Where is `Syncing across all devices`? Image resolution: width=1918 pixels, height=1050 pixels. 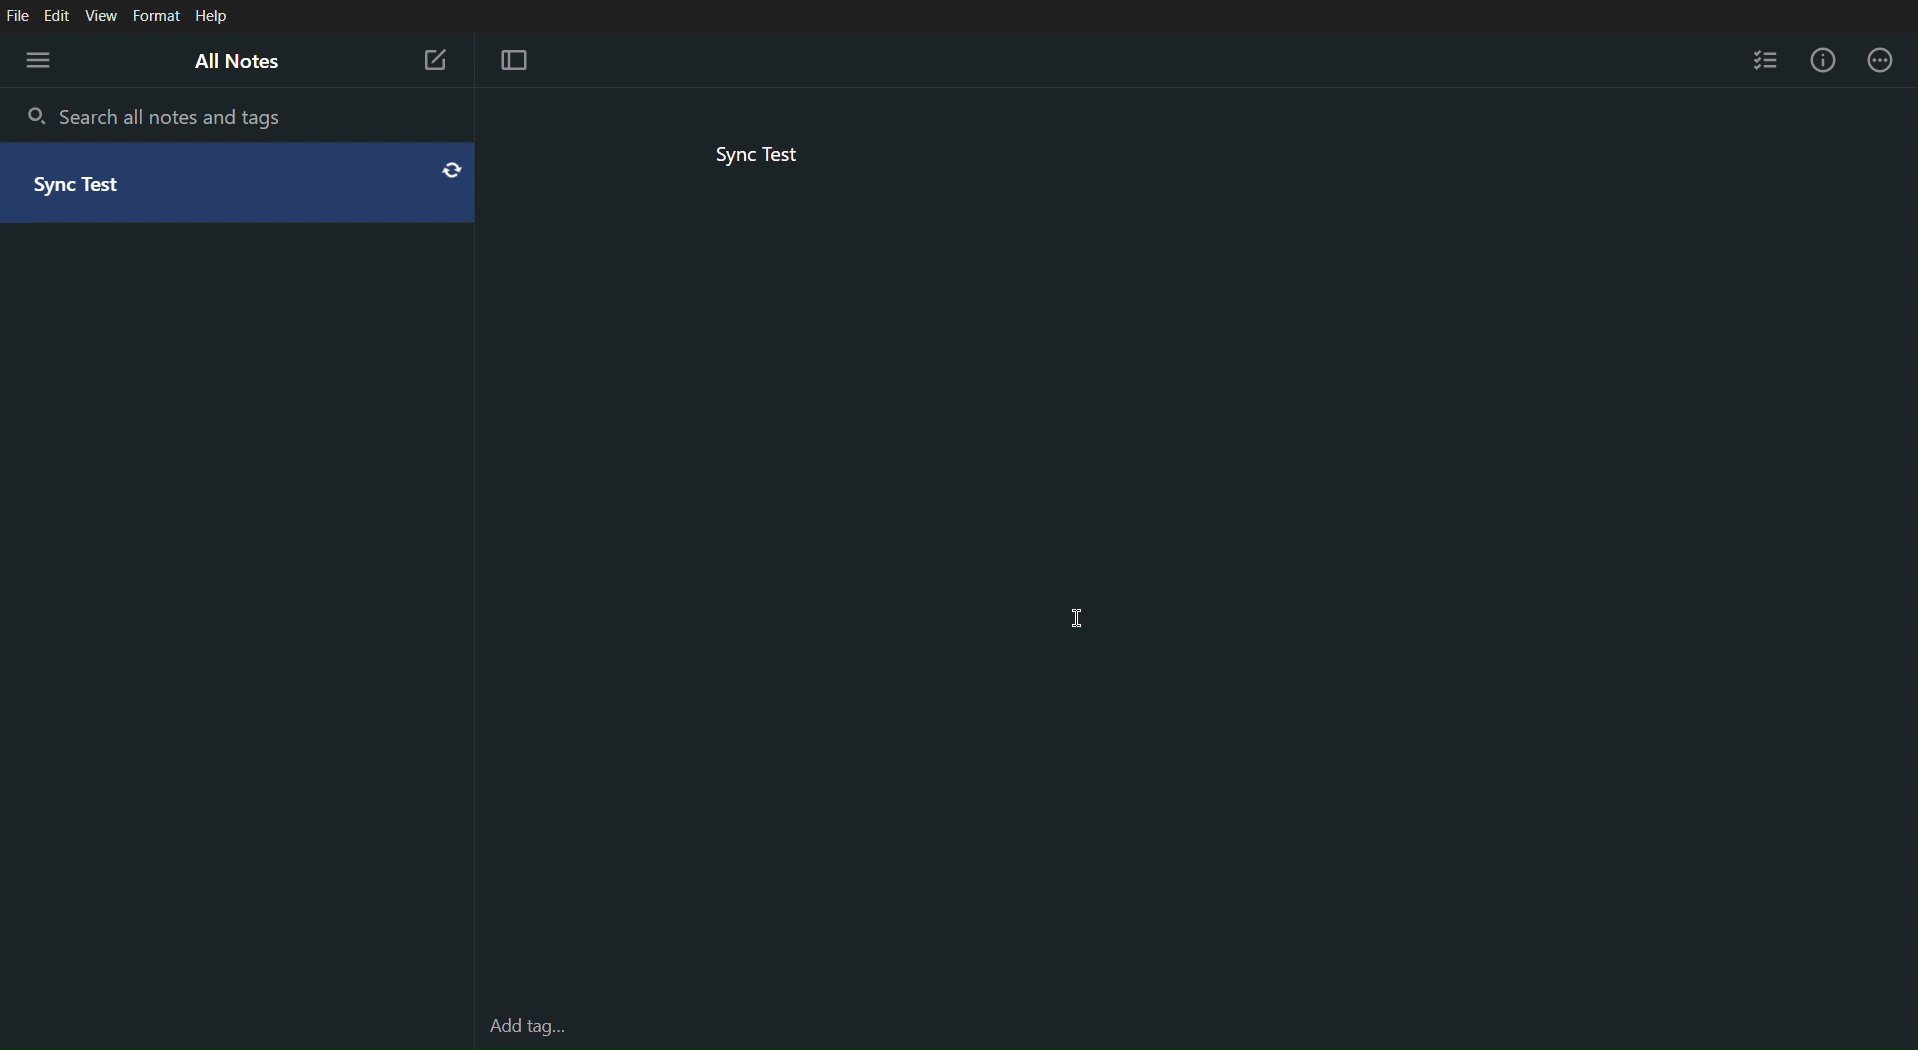
Syncing across all devices is located at coordinates (448, 170).